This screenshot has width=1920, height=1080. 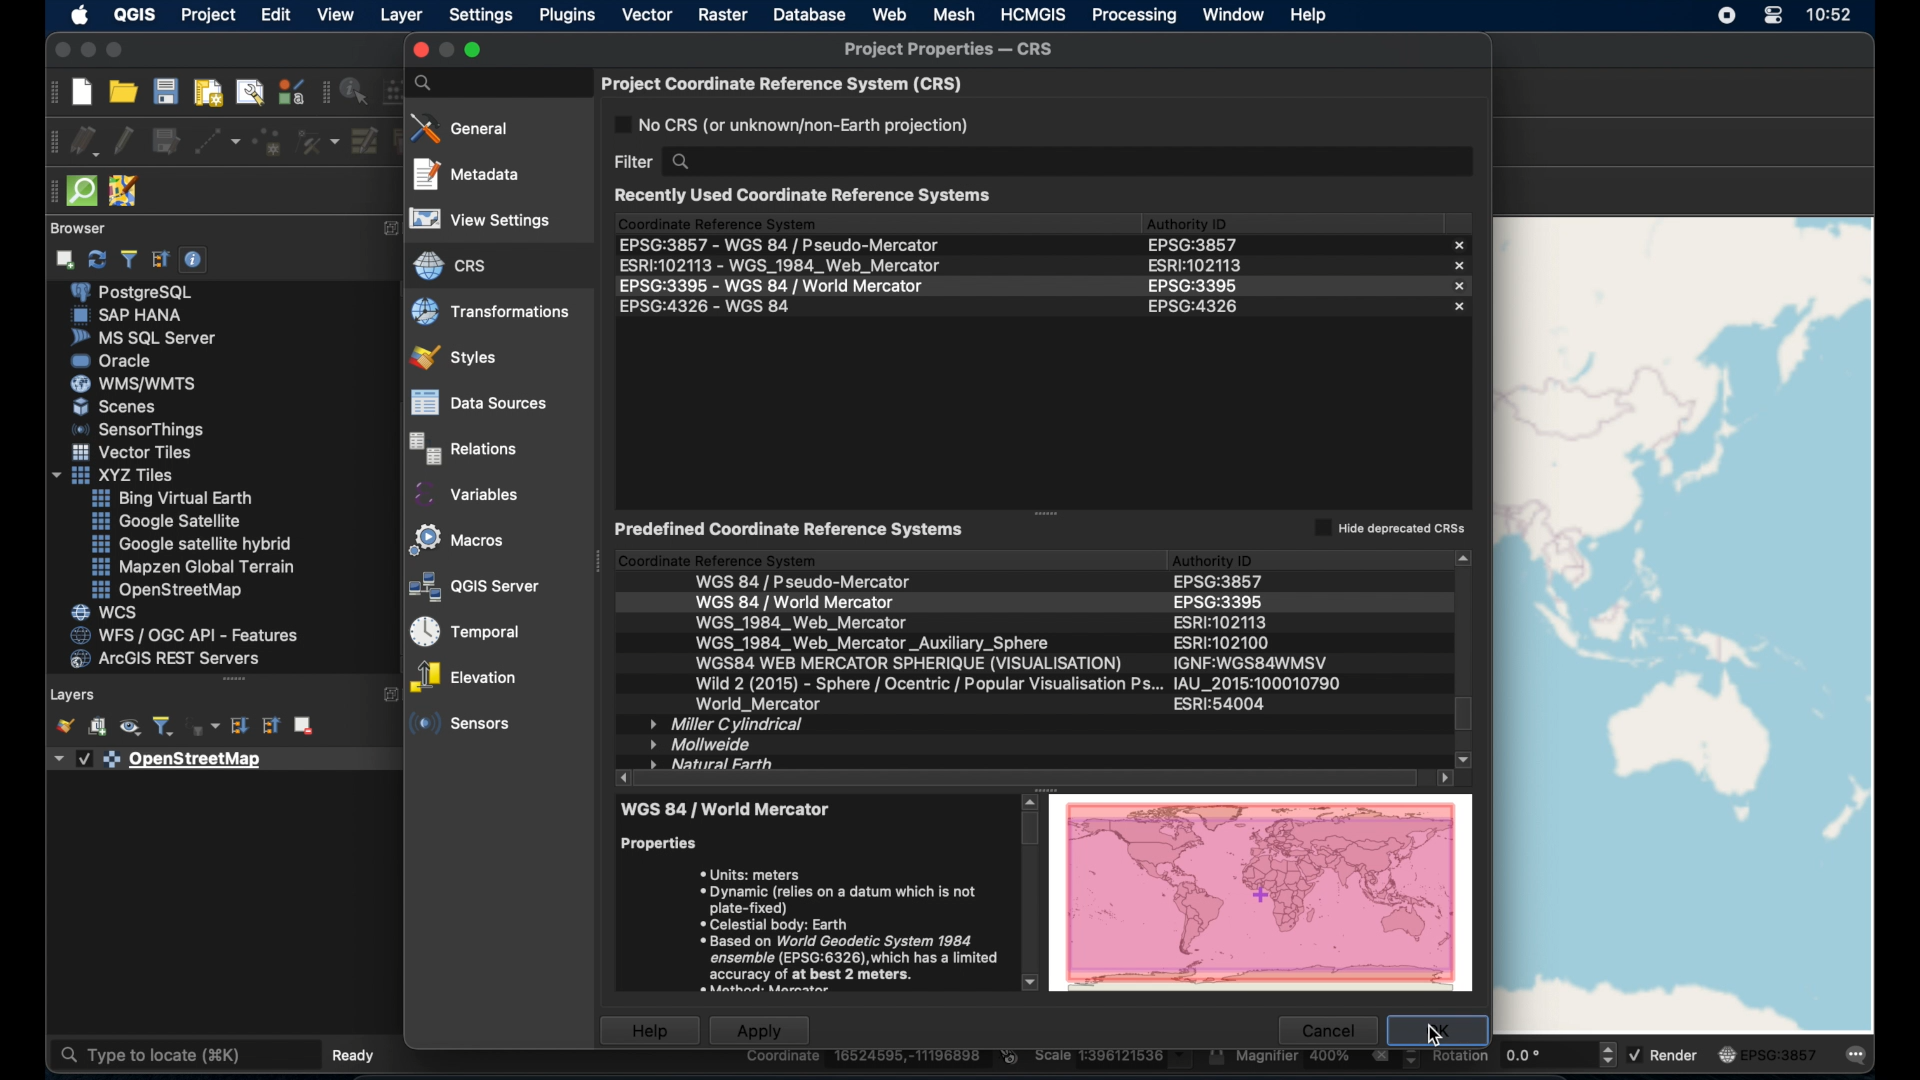 What do you see at coordinates (802, 124) in the screenshot?
I see `no crs or unknown earth projection` at bounding box center [802, 124].